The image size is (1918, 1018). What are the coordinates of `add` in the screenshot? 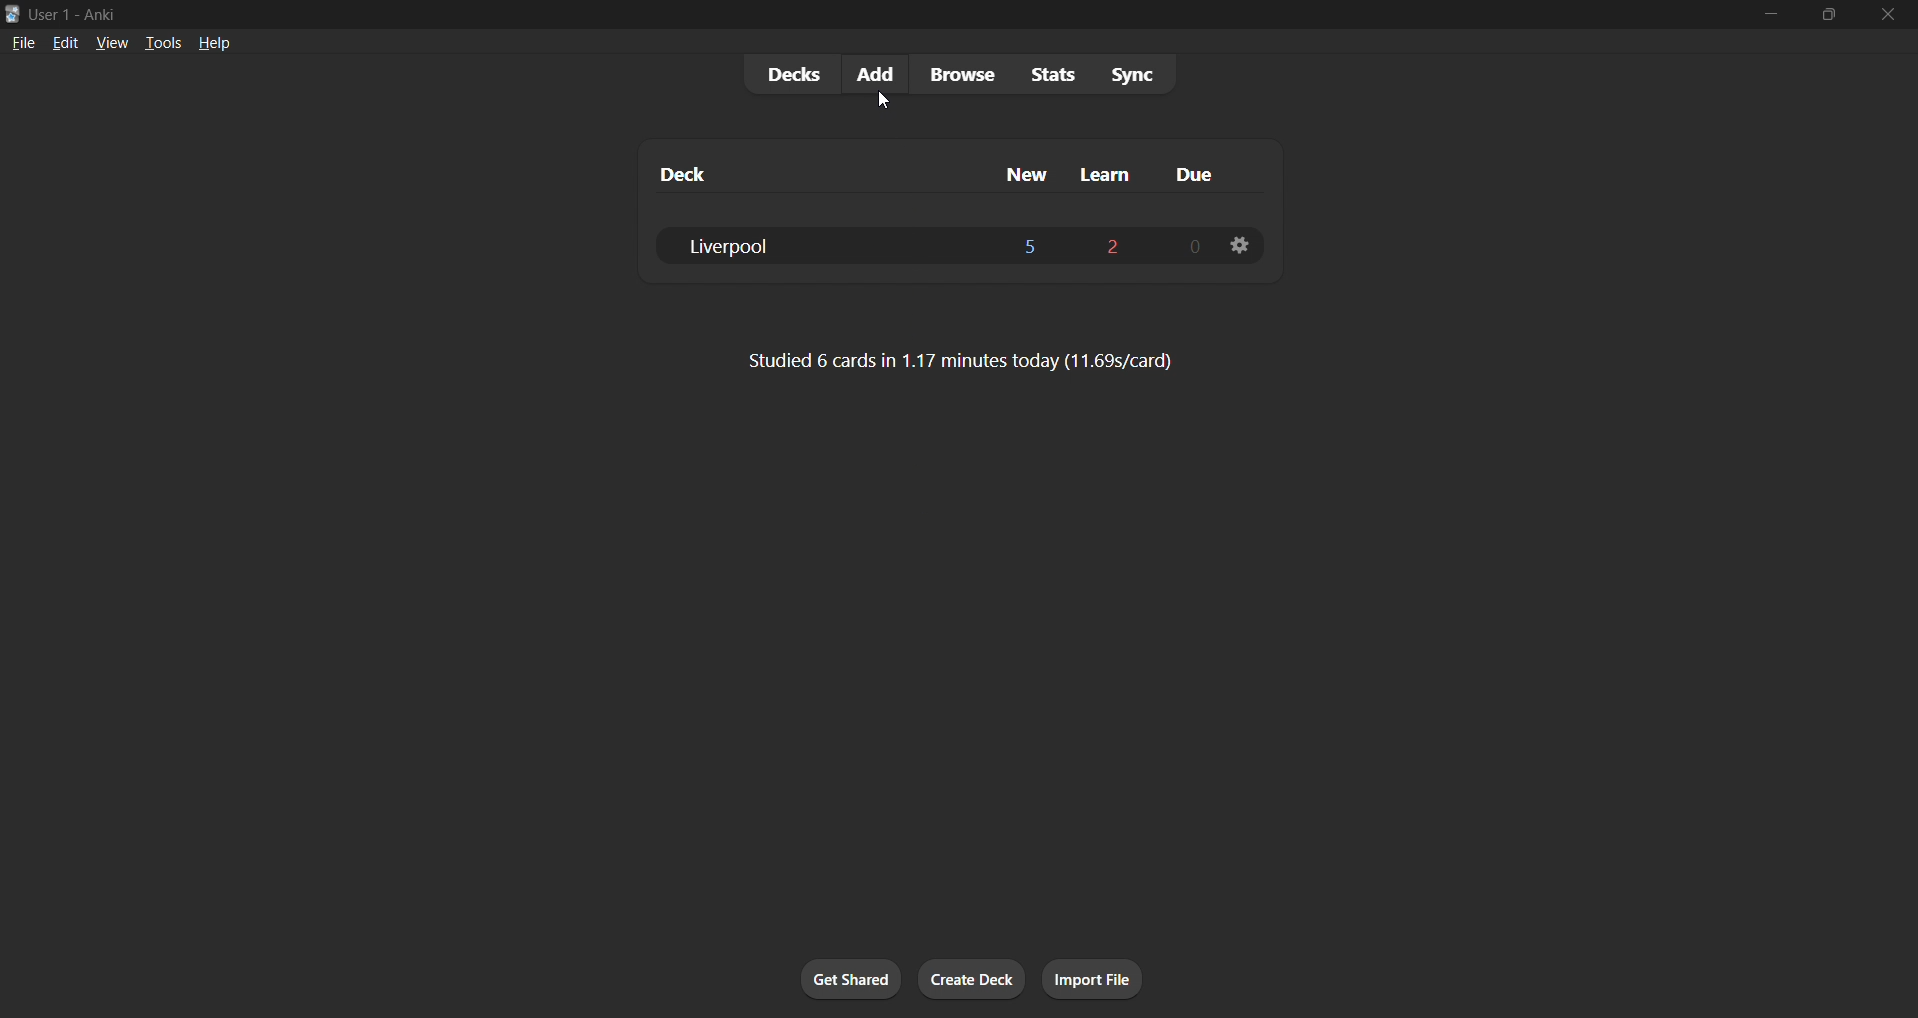 It's located at (881, 75).